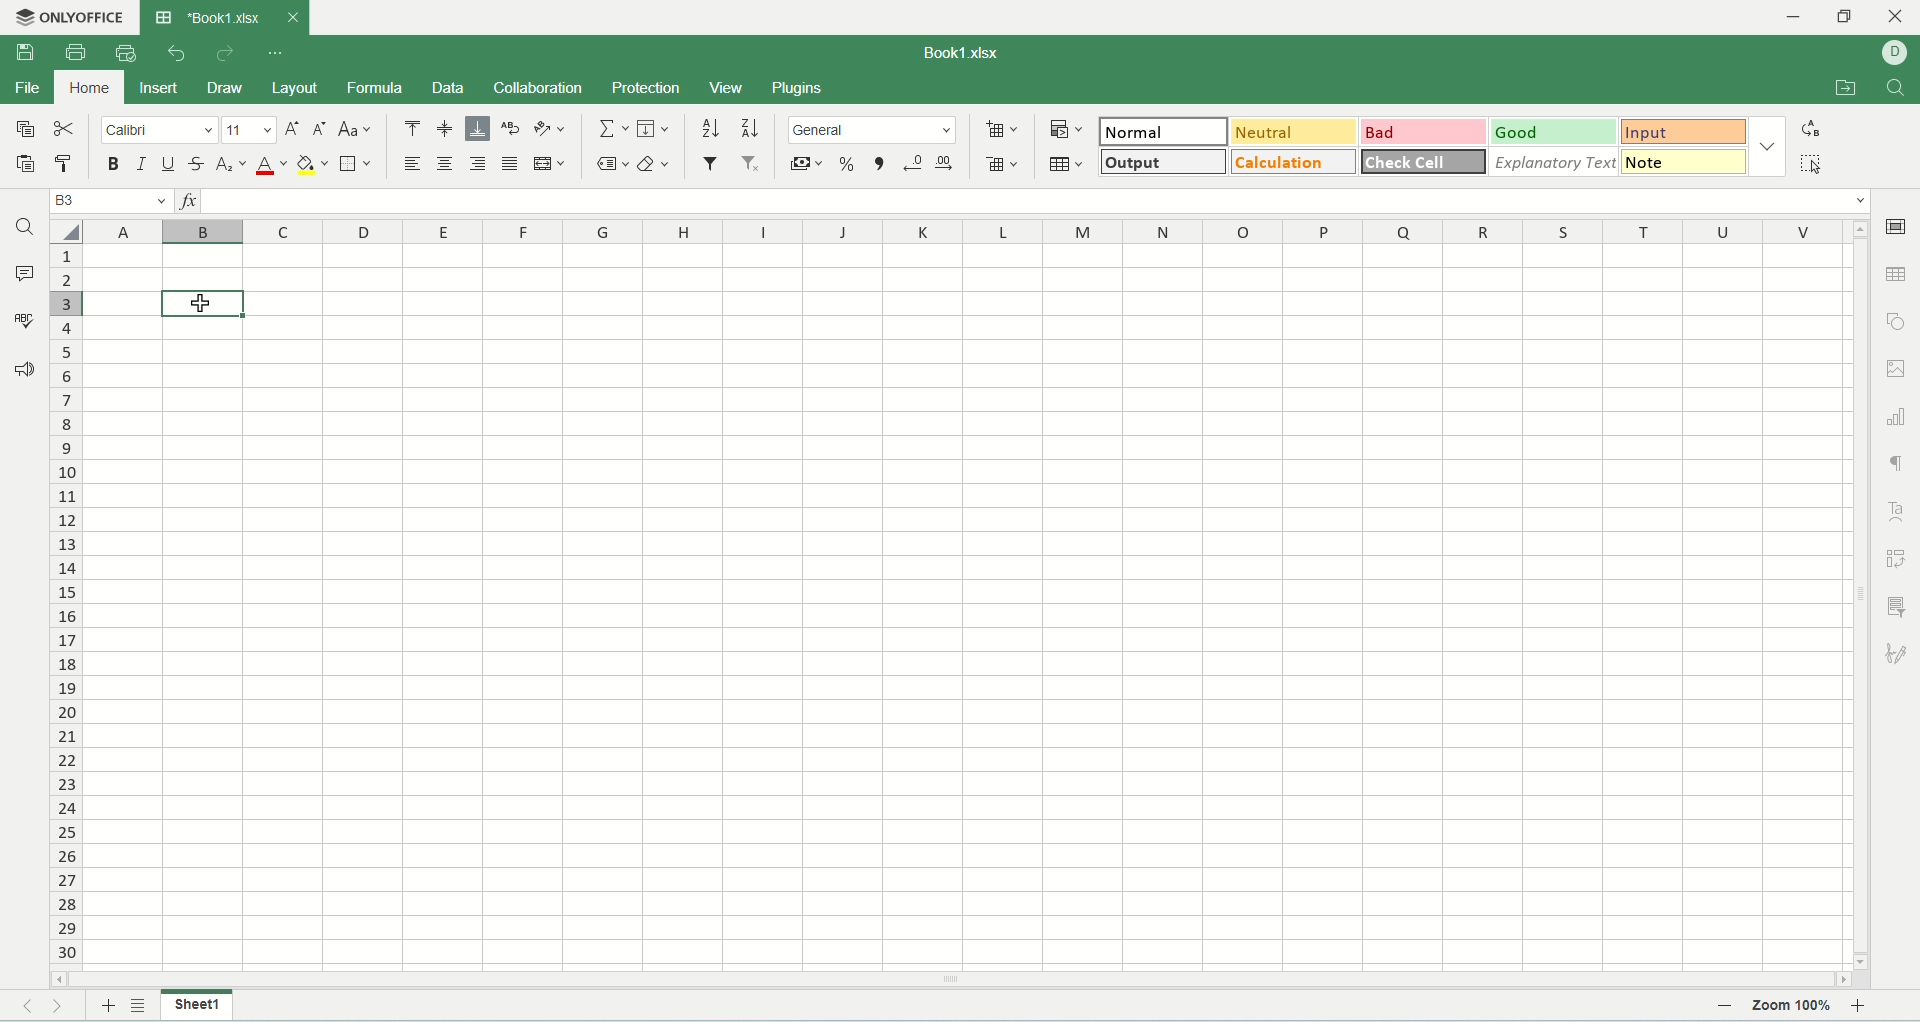 The height and width of the screenshot is (1022, 1920). What do you see at coordinates (1897, 89) in the screenshot?
I see `find` at bounding box center [1897, 89].